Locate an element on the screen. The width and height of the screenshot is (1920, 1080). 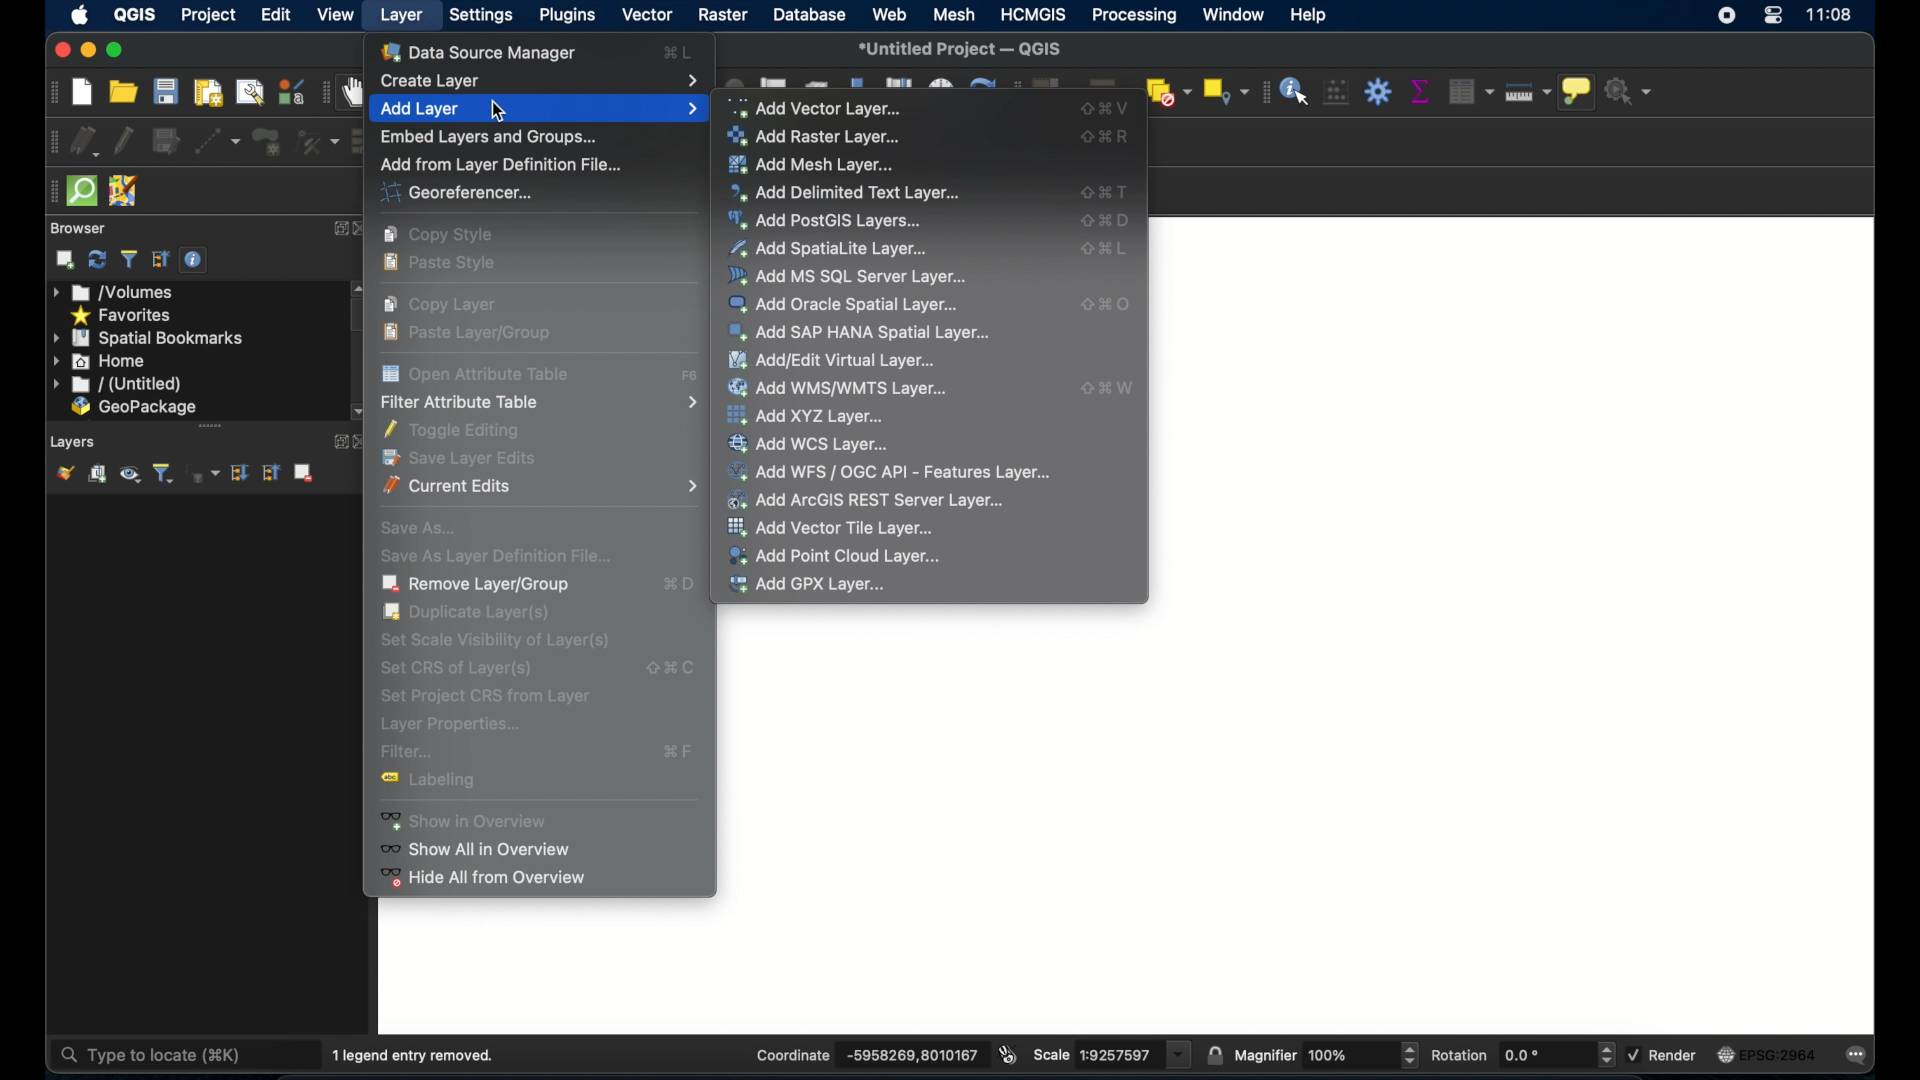
open layer styling panel is located at coordinates (65, 472).